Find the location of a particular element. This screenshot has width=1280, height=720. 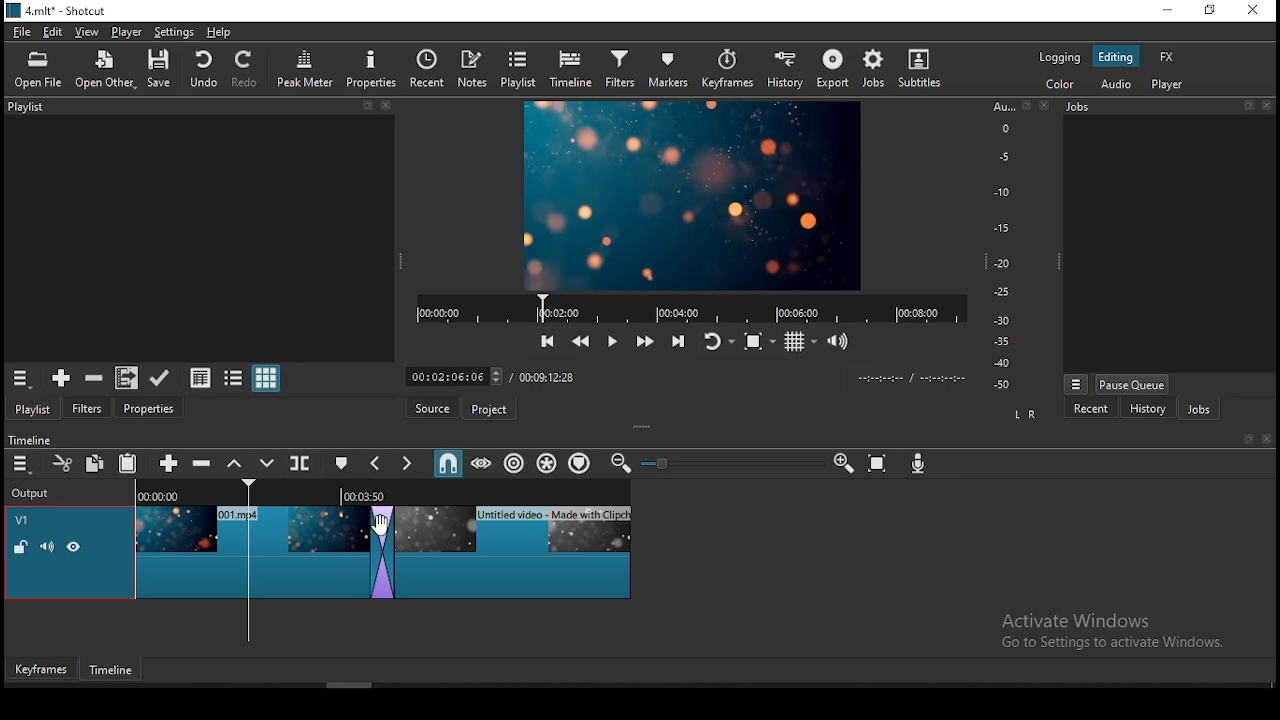

jobs menu is located at coordinates (1076, 385).